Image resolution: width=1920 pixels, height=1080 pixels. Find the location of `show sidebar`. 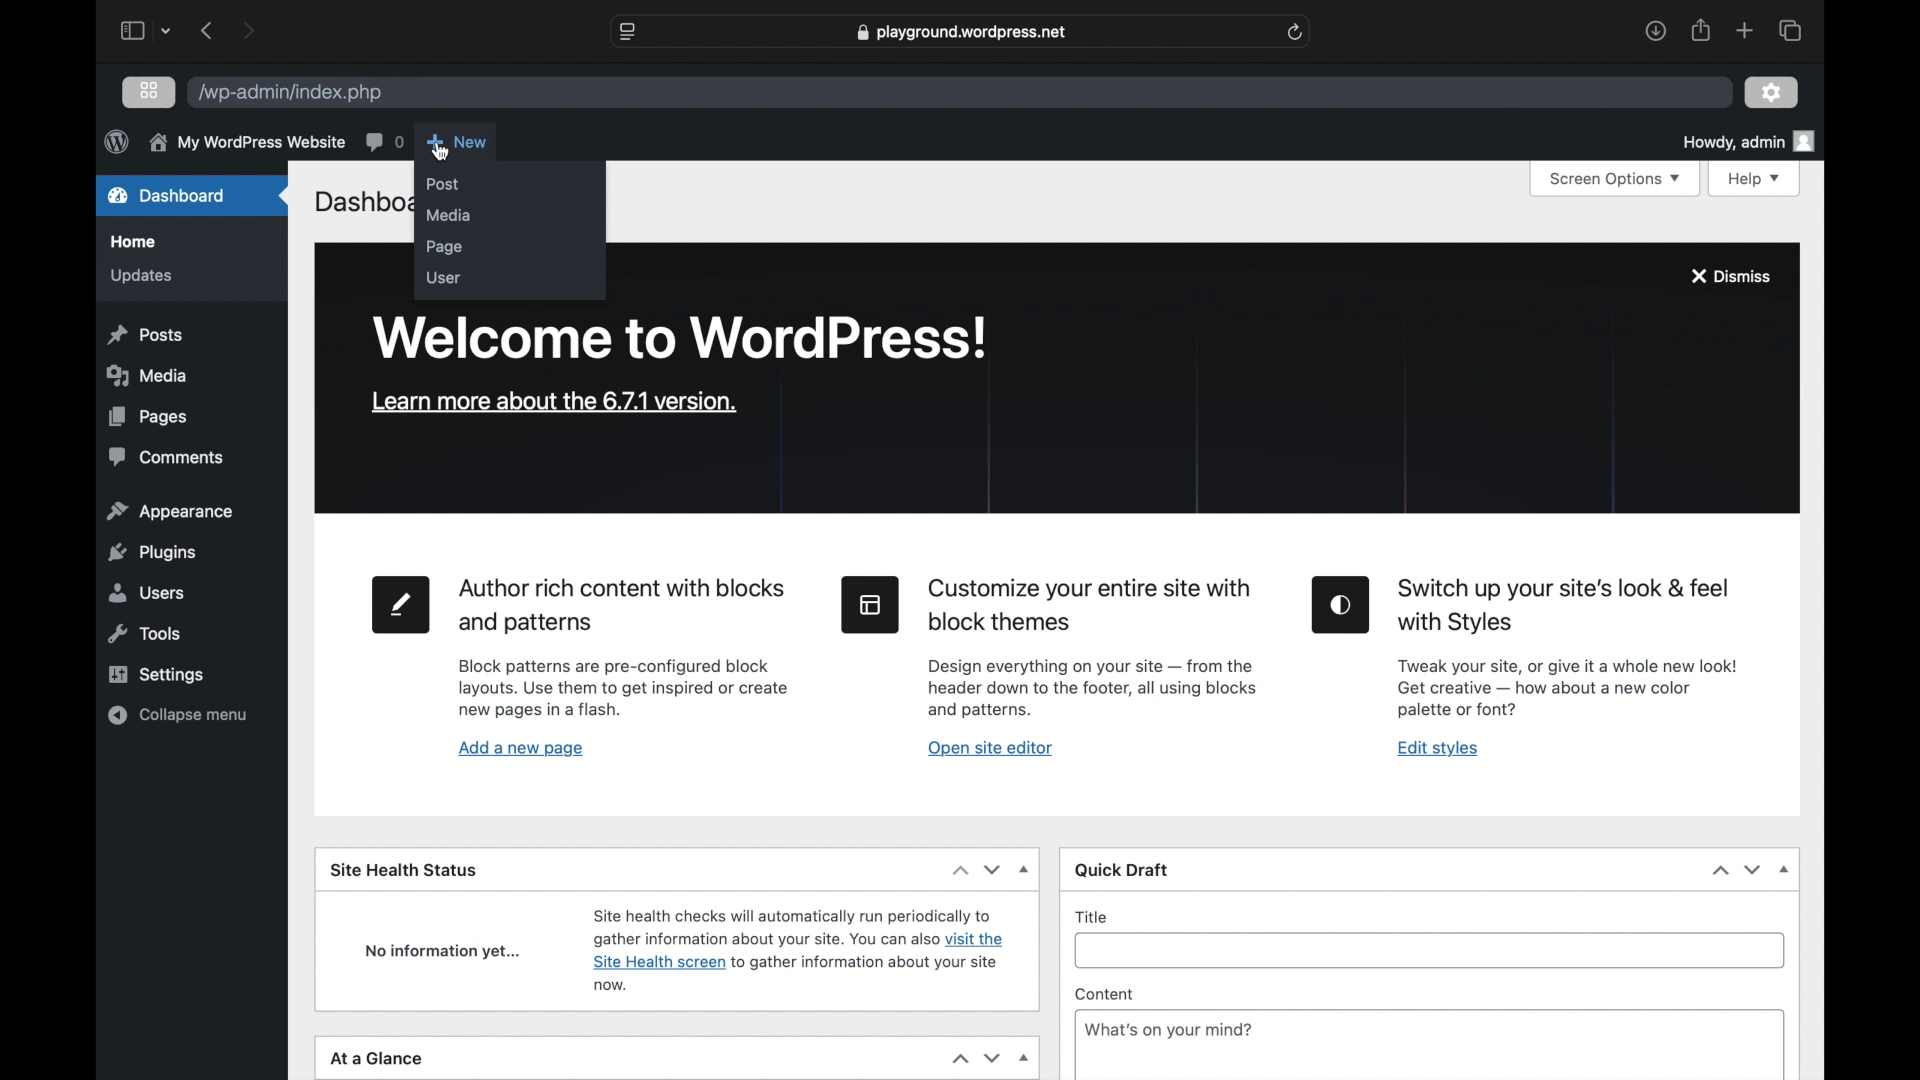

show sidebar is located at coordinates (132, 30).